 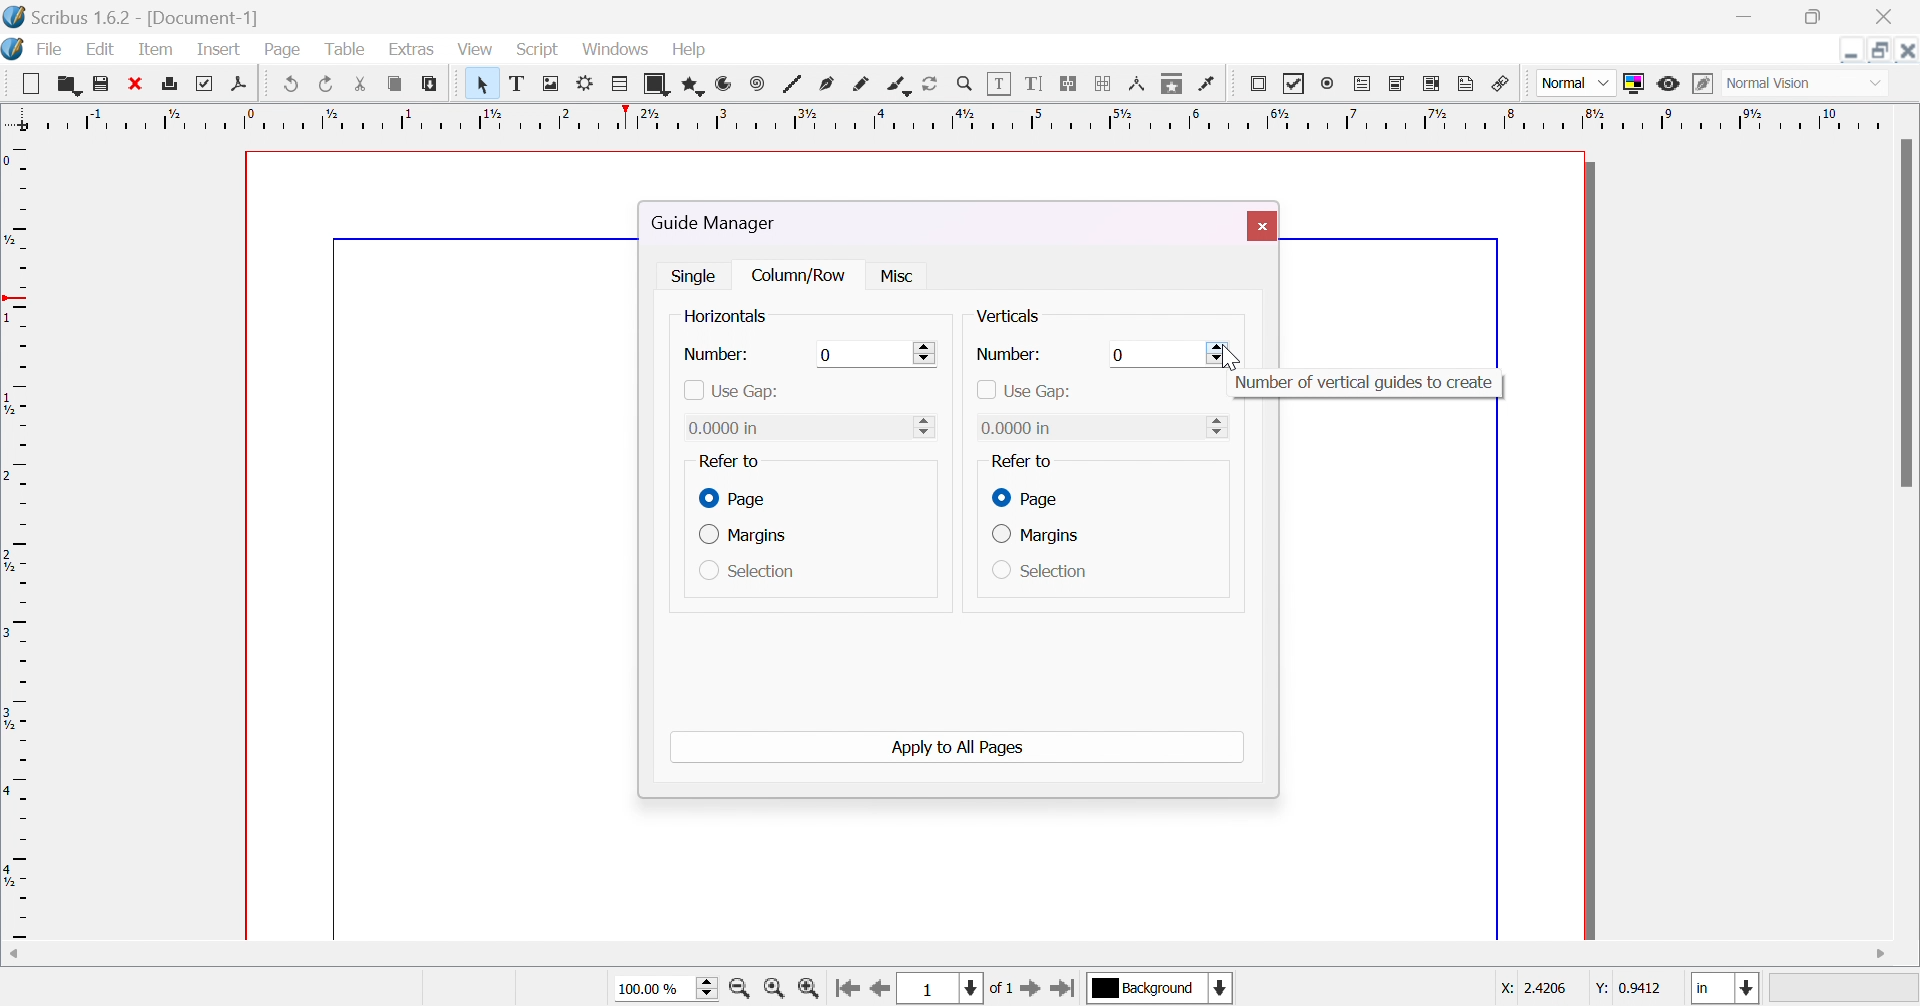 I want to click on edit, so click(x=100, y=49).